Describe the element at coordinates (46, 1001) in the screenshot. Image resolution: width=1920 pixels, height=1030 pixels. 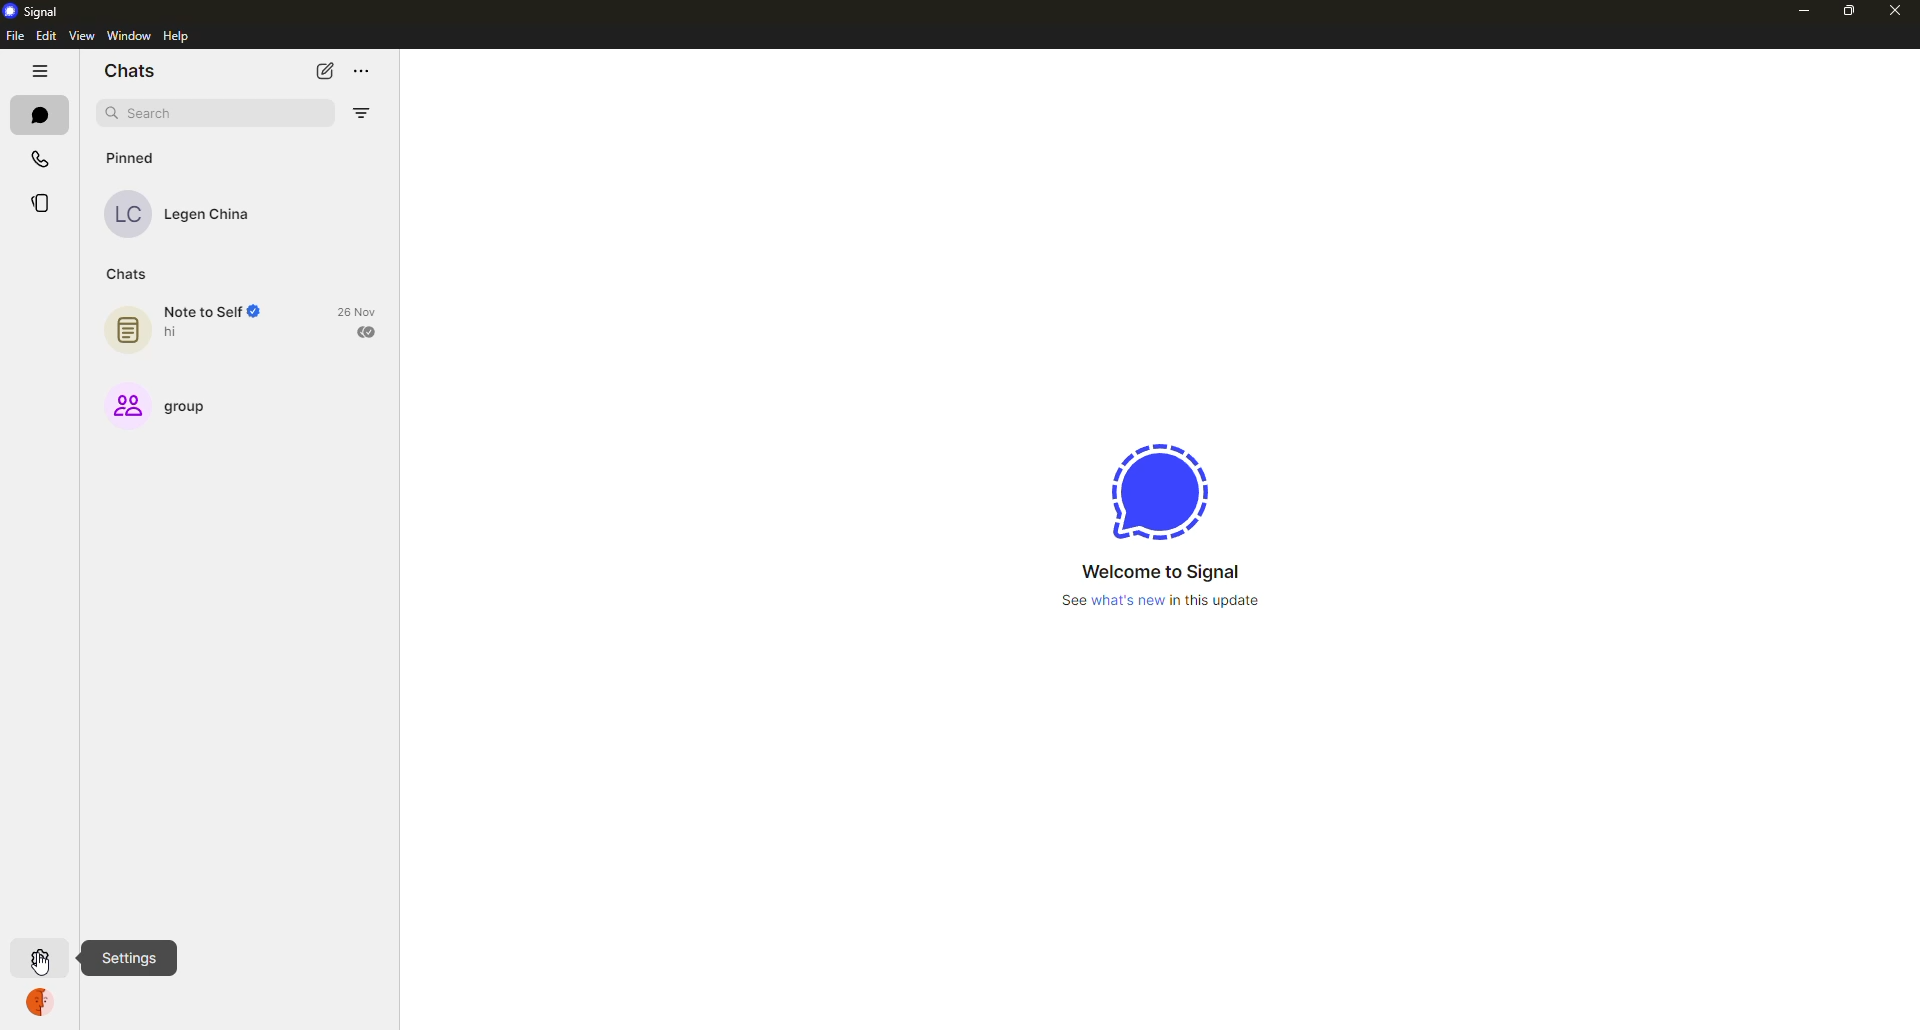
I see `profile` at that location.